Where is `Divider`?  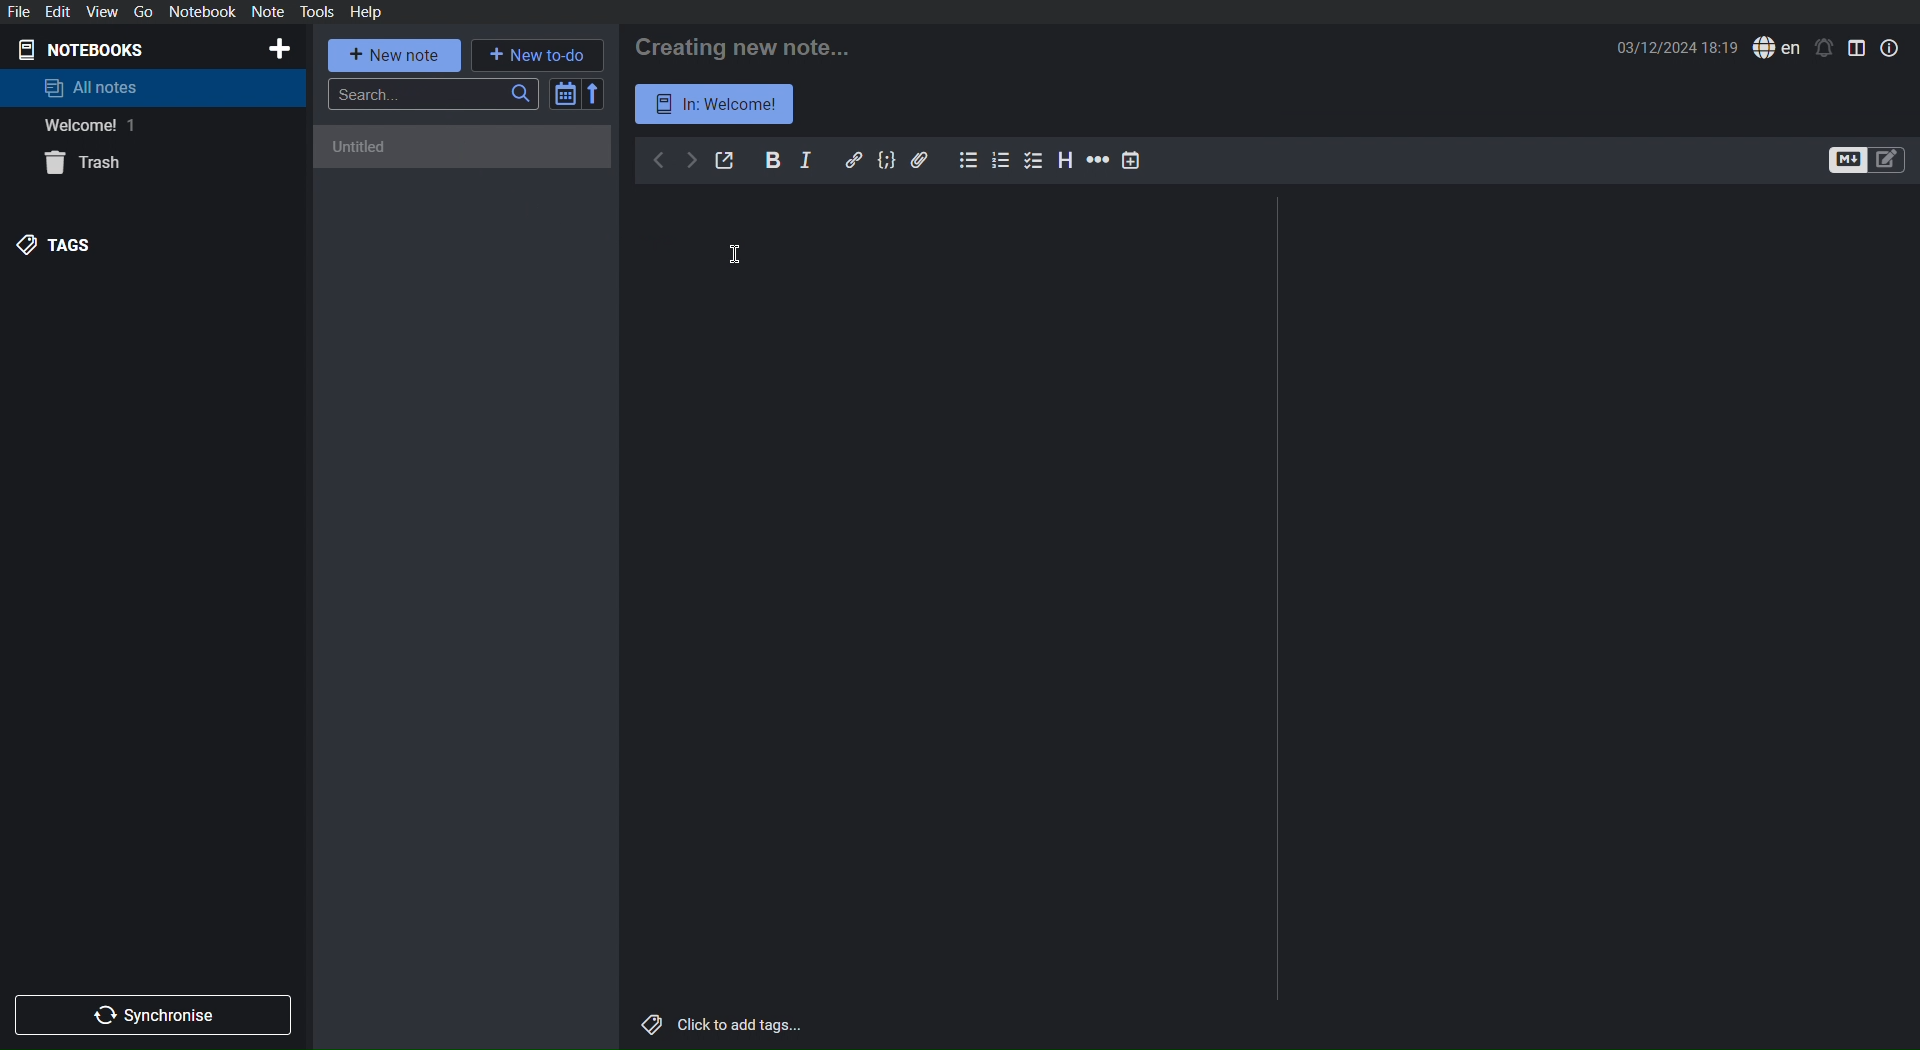
Divider is located at coordinates (1279, 602).